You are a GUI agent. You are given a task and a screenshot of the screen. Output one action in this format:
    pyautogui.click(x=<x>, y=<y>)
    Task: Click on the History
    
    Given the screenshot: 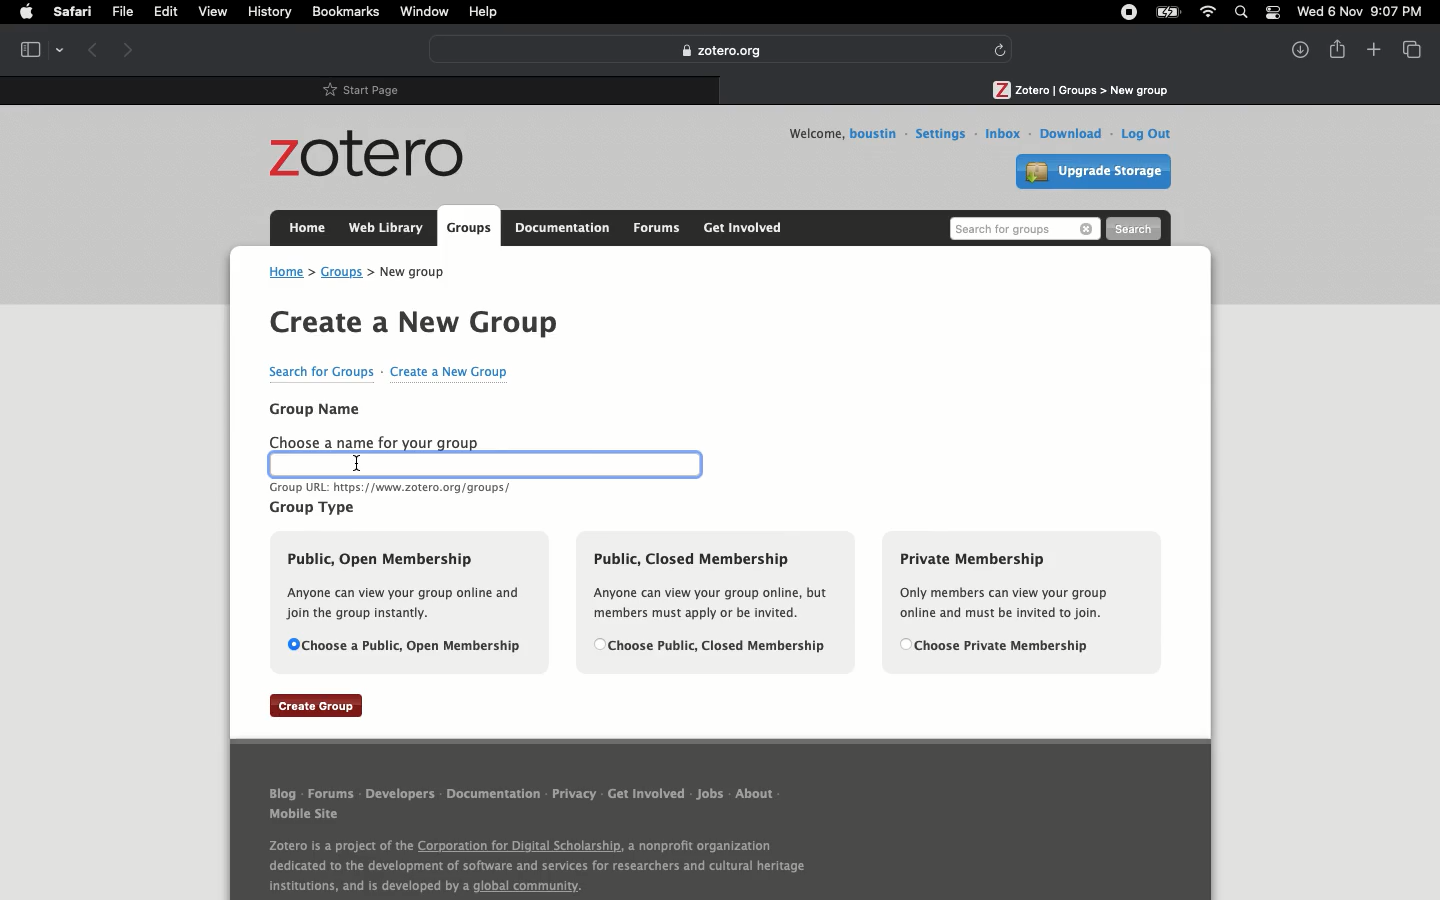 What is the action you would take?
    pyautogui.click(x=269, y=13)
    